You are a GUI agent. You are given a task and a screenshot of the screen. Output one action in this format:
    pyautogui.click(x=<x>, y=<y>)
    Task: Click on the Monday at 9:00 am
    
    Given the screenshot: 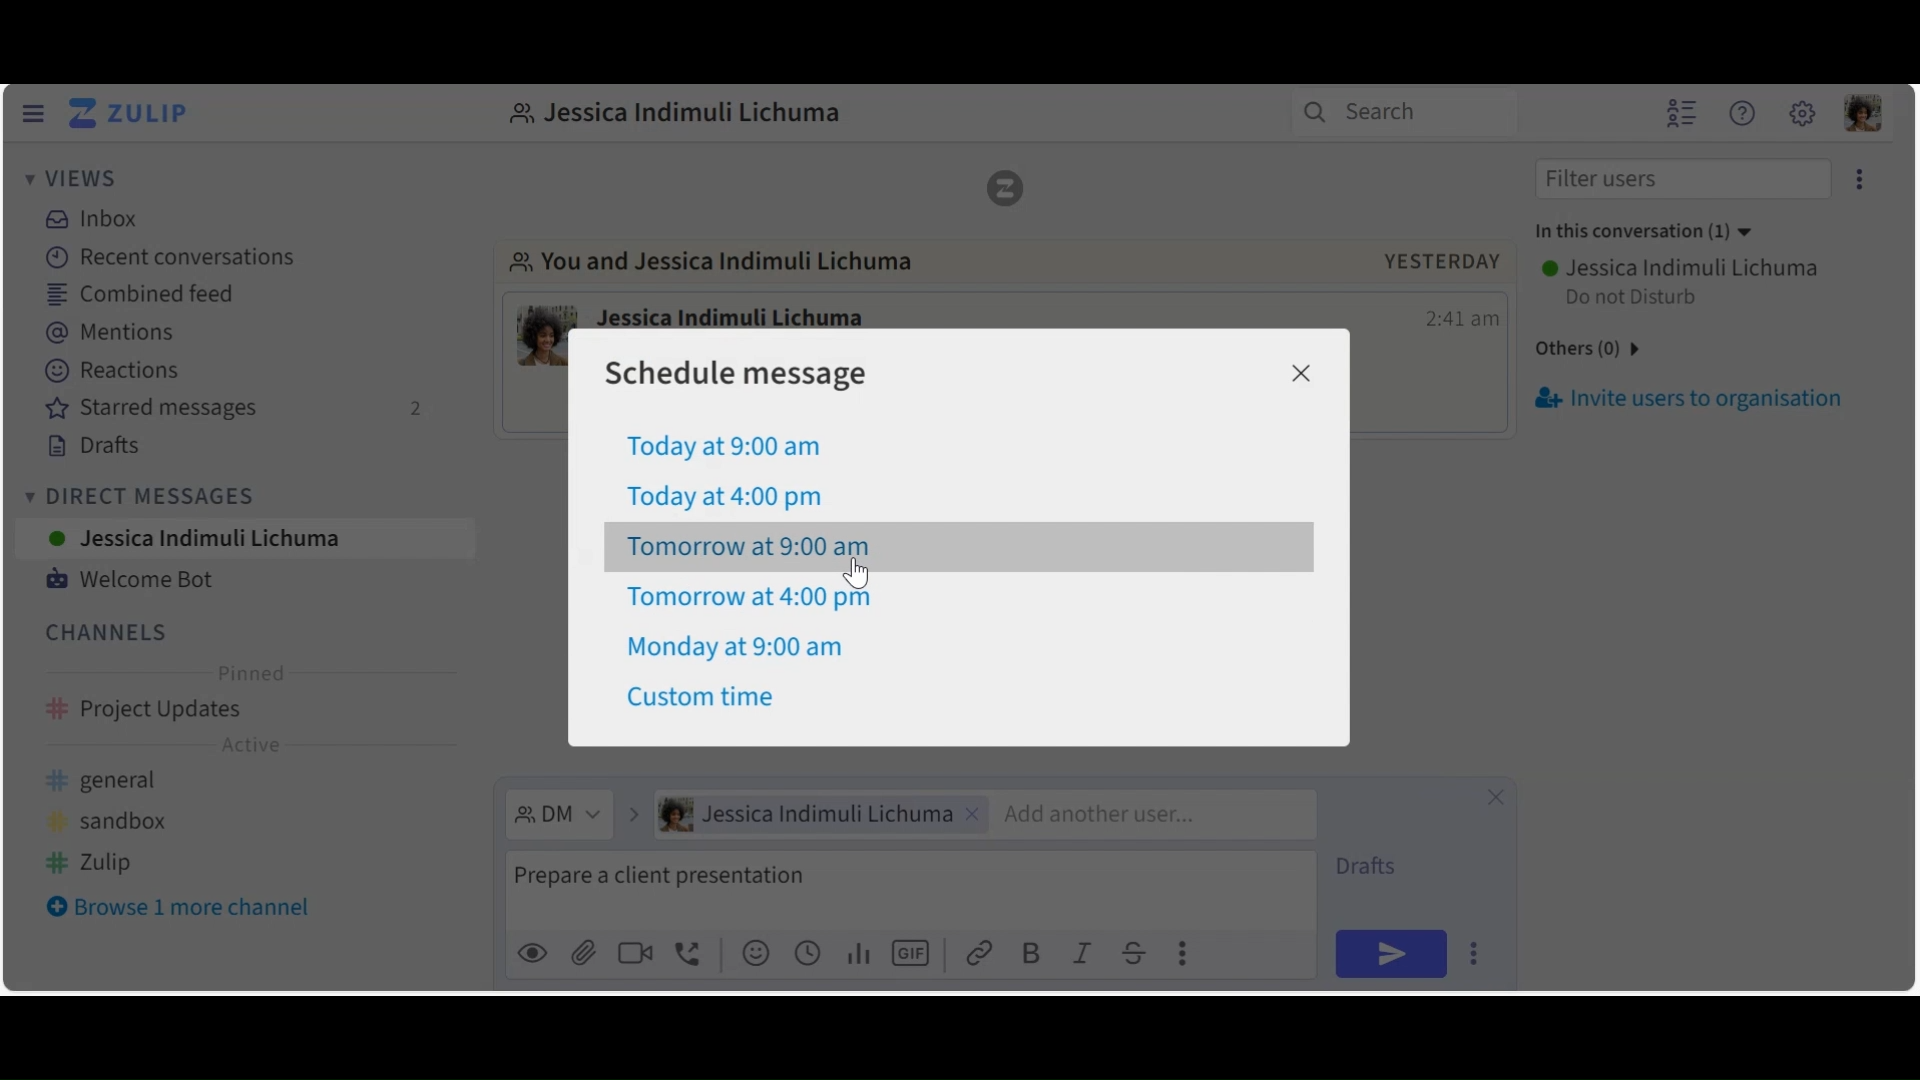 What is the action you would take?
    pyautogui.click(x=741, y=646)
    